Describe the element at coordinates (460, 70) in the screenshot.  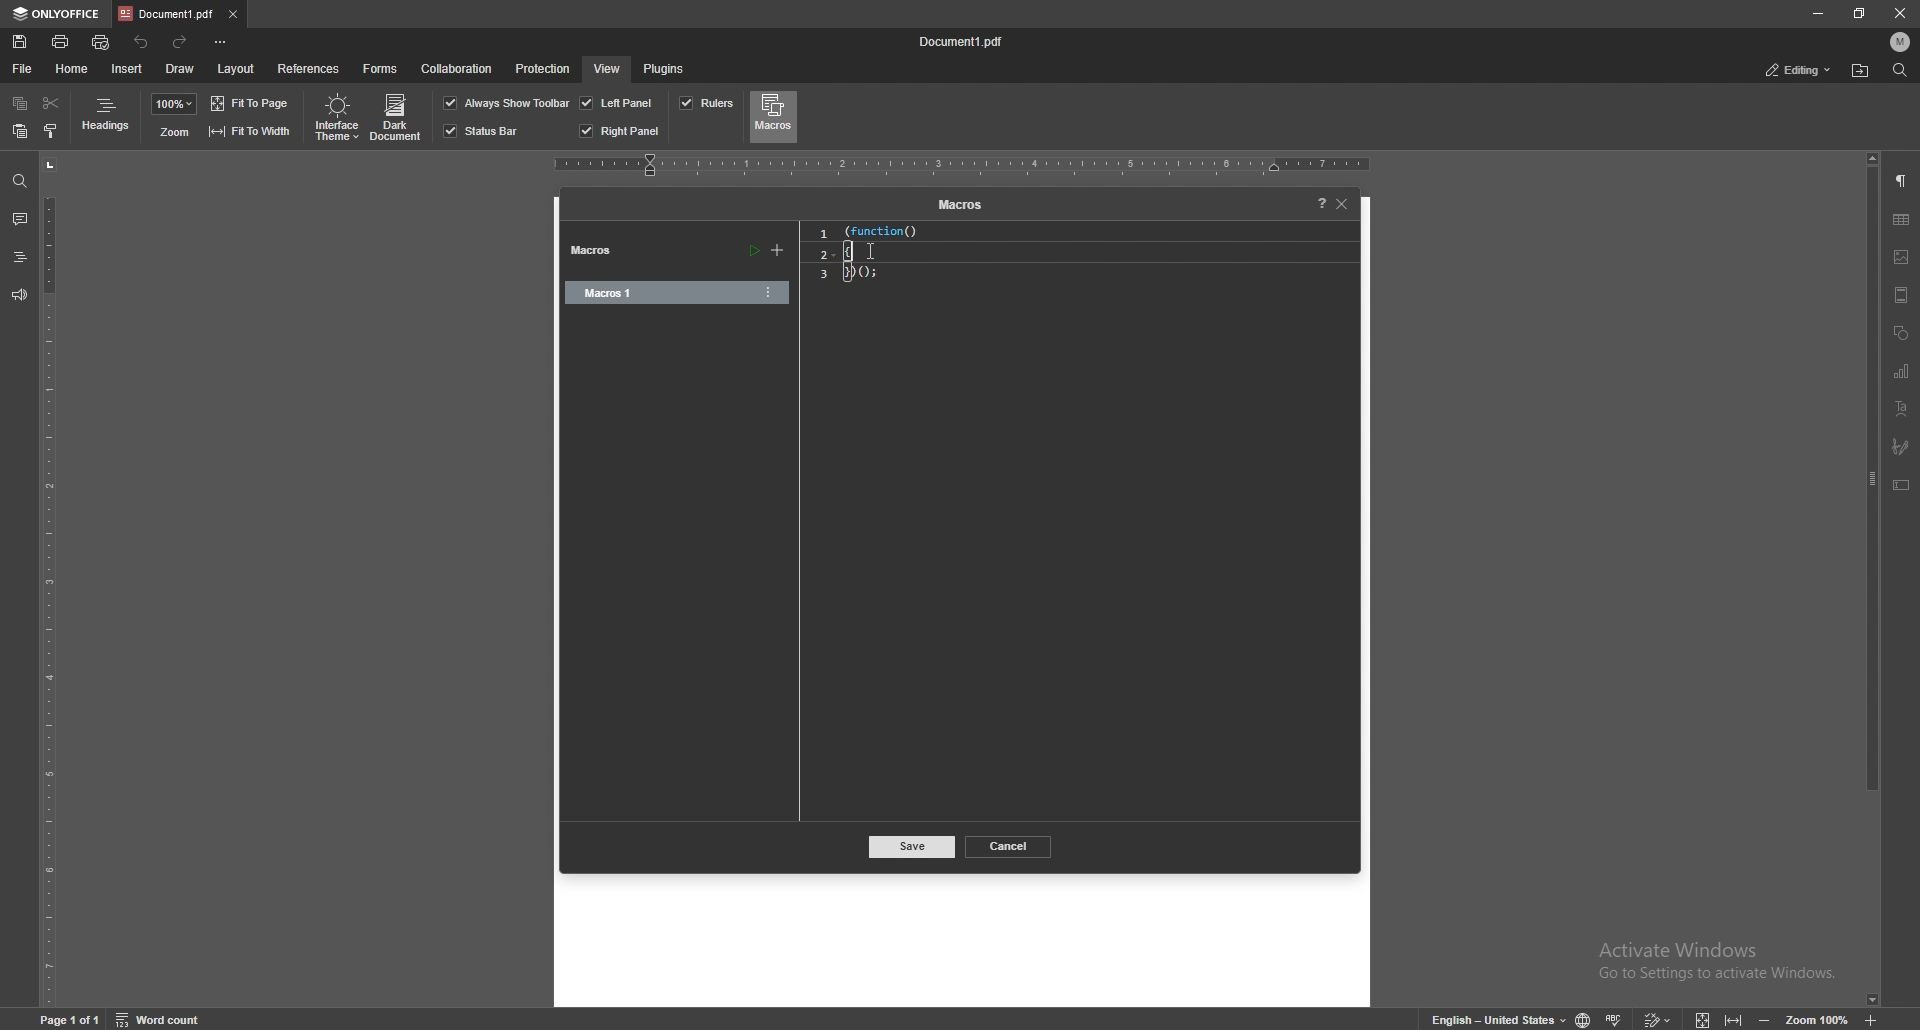
I see `collaboration` at that location.